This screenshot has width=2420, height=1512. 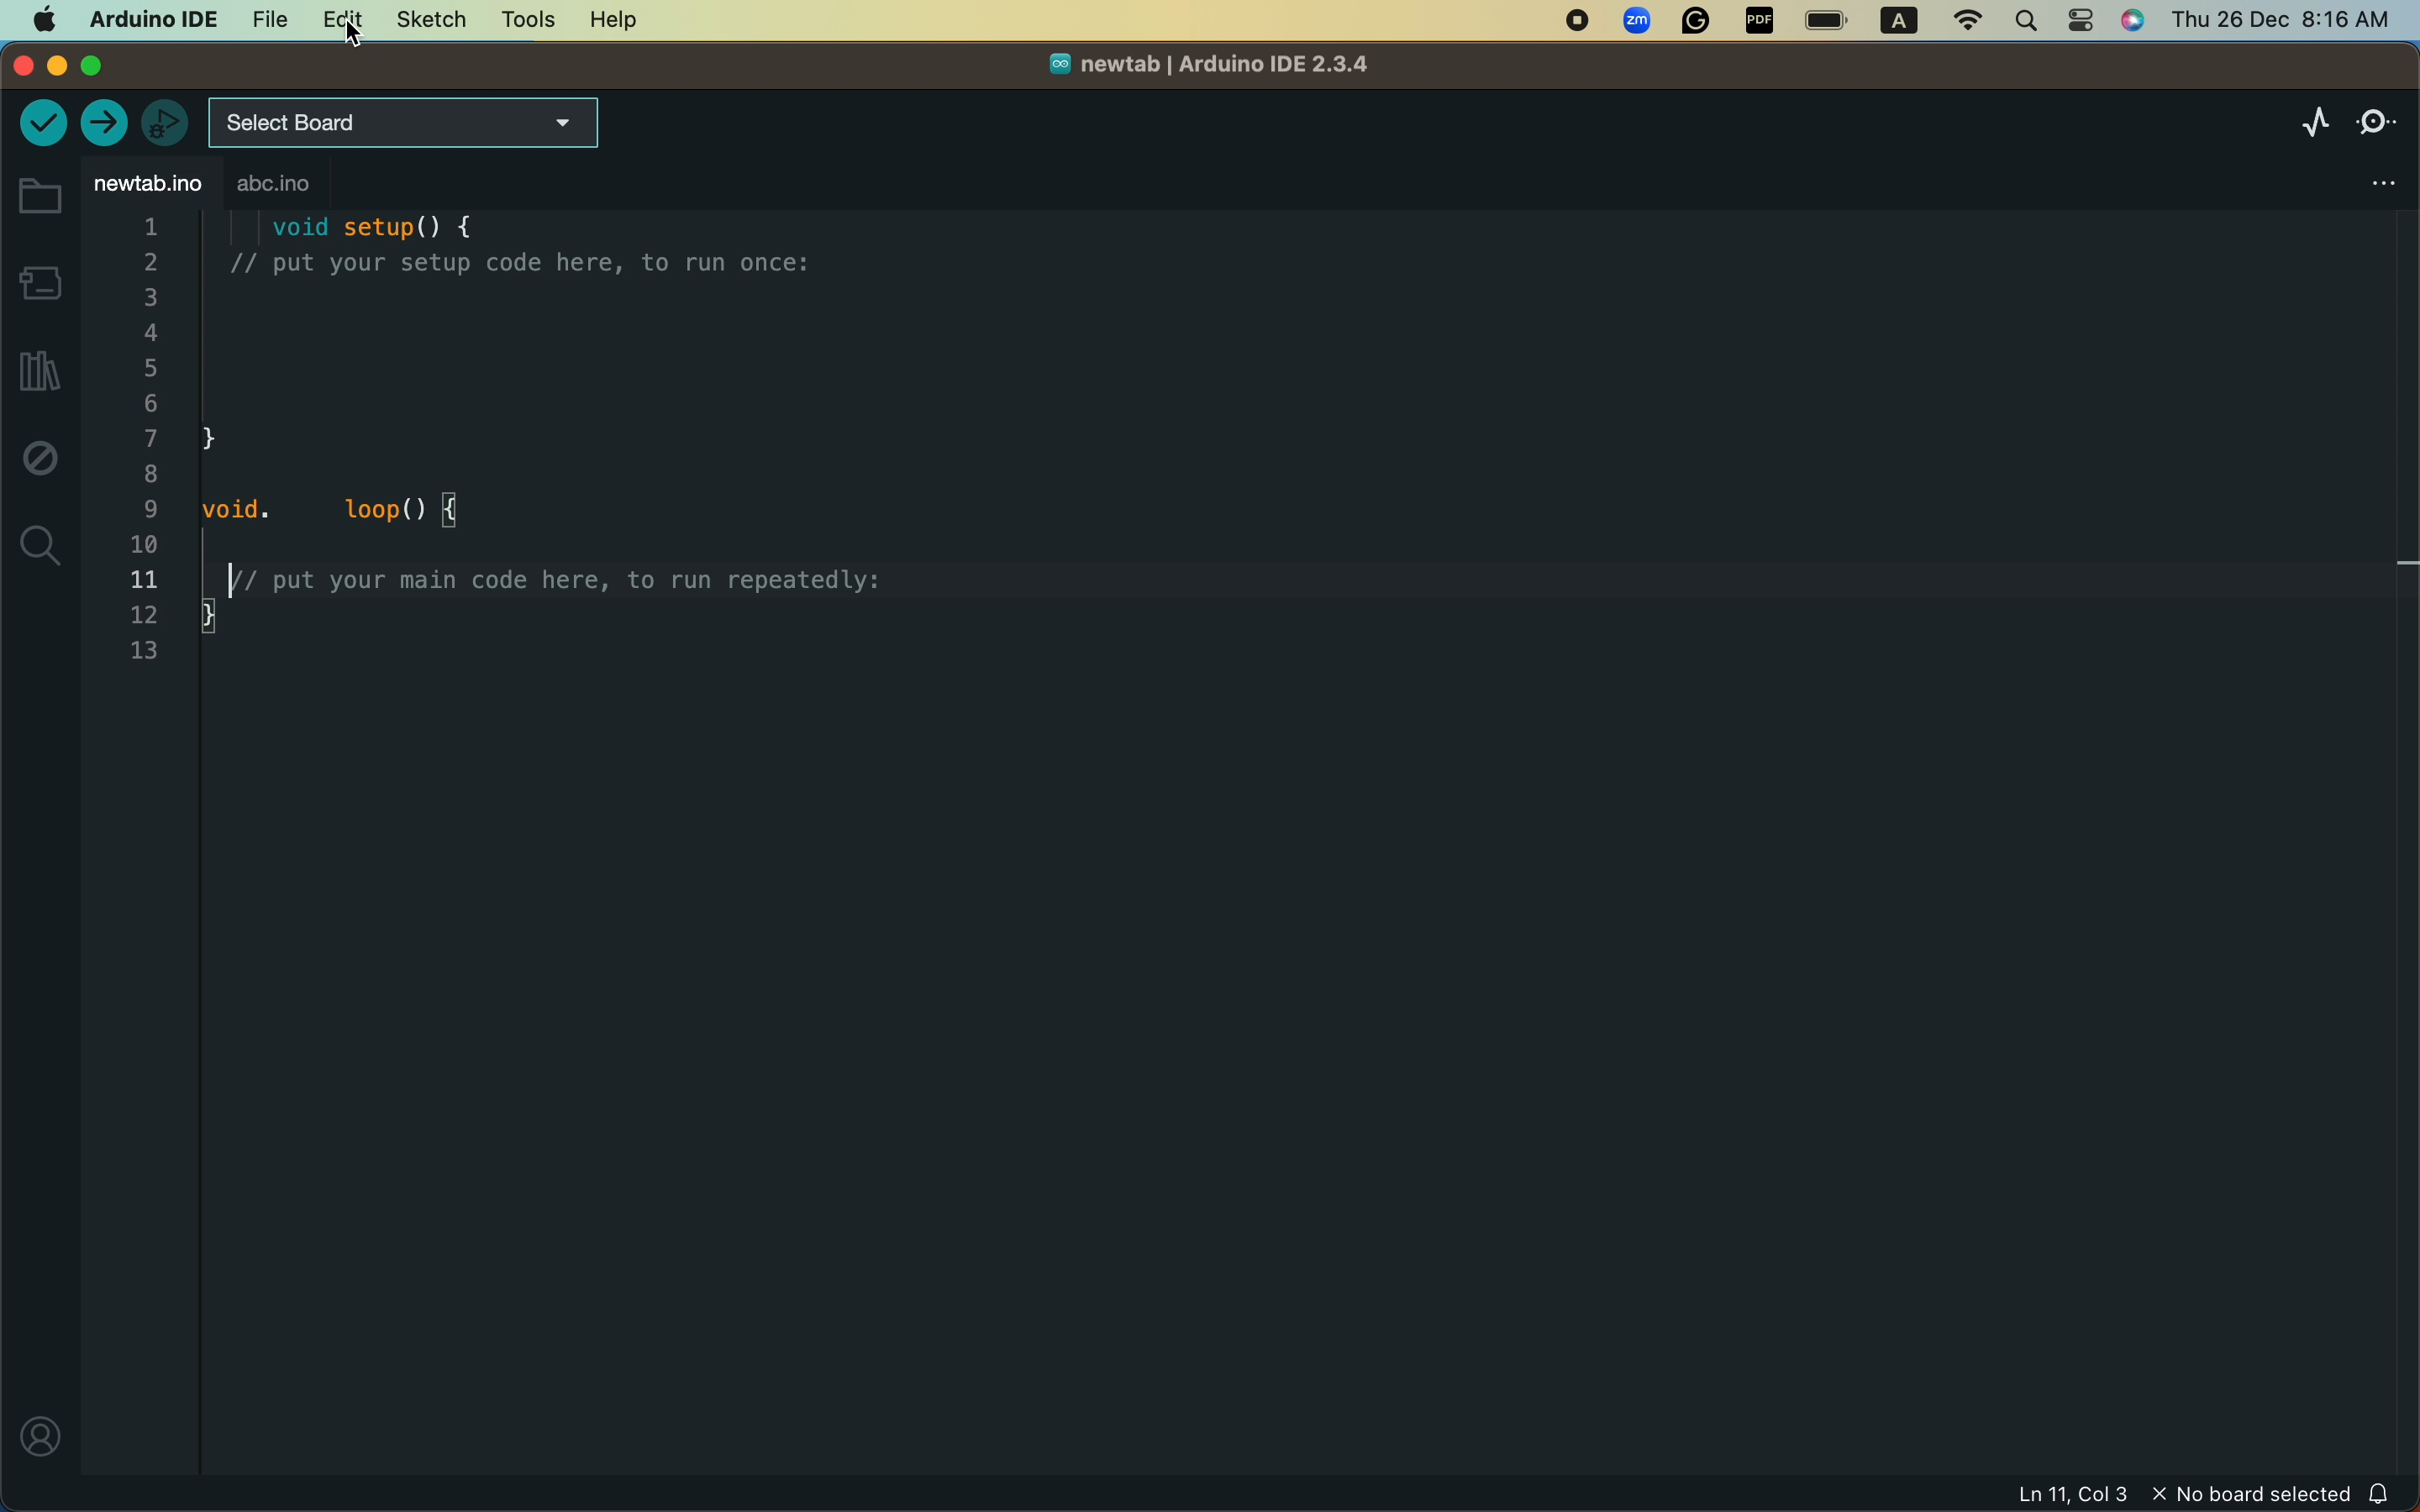 What do you see at coordinates (164, 122) in the screenshot?
I see `debugger` at bounding box center [164, 122].